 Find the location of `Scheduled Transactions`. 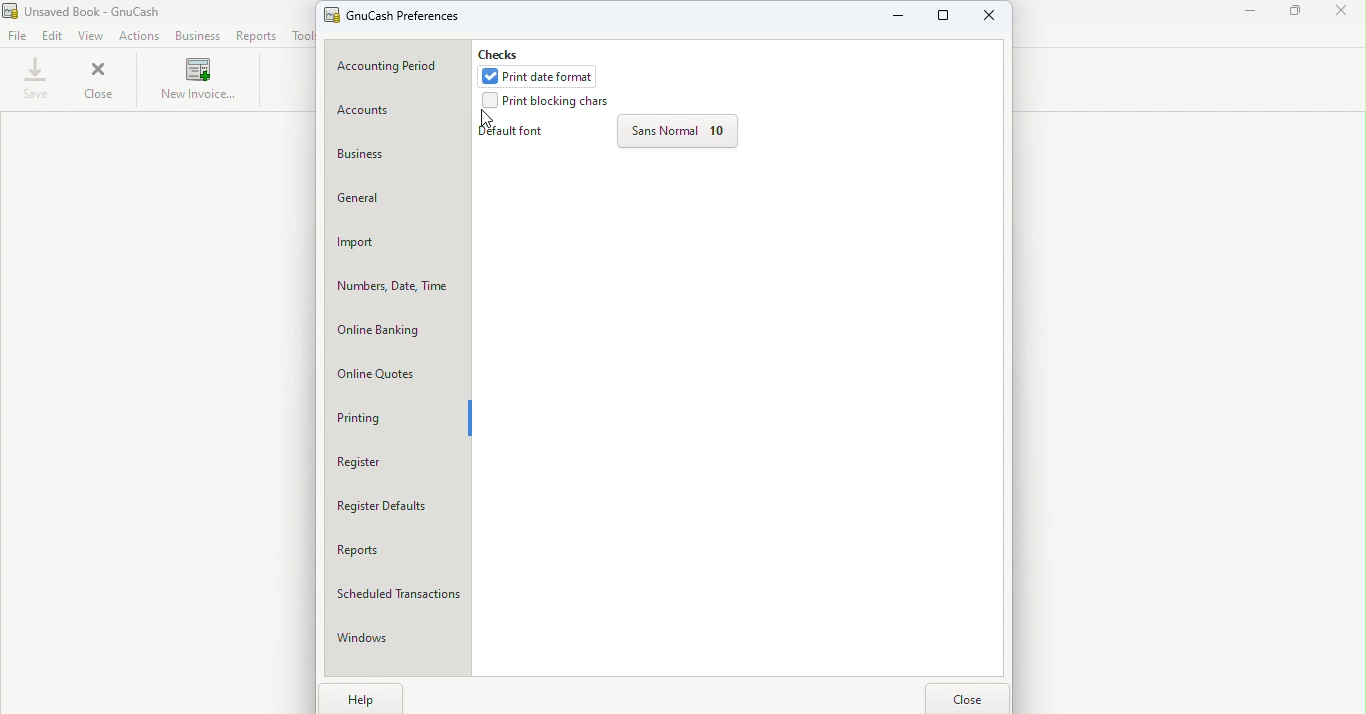

Scheduled Transactions is located at coordinates (398, 596).